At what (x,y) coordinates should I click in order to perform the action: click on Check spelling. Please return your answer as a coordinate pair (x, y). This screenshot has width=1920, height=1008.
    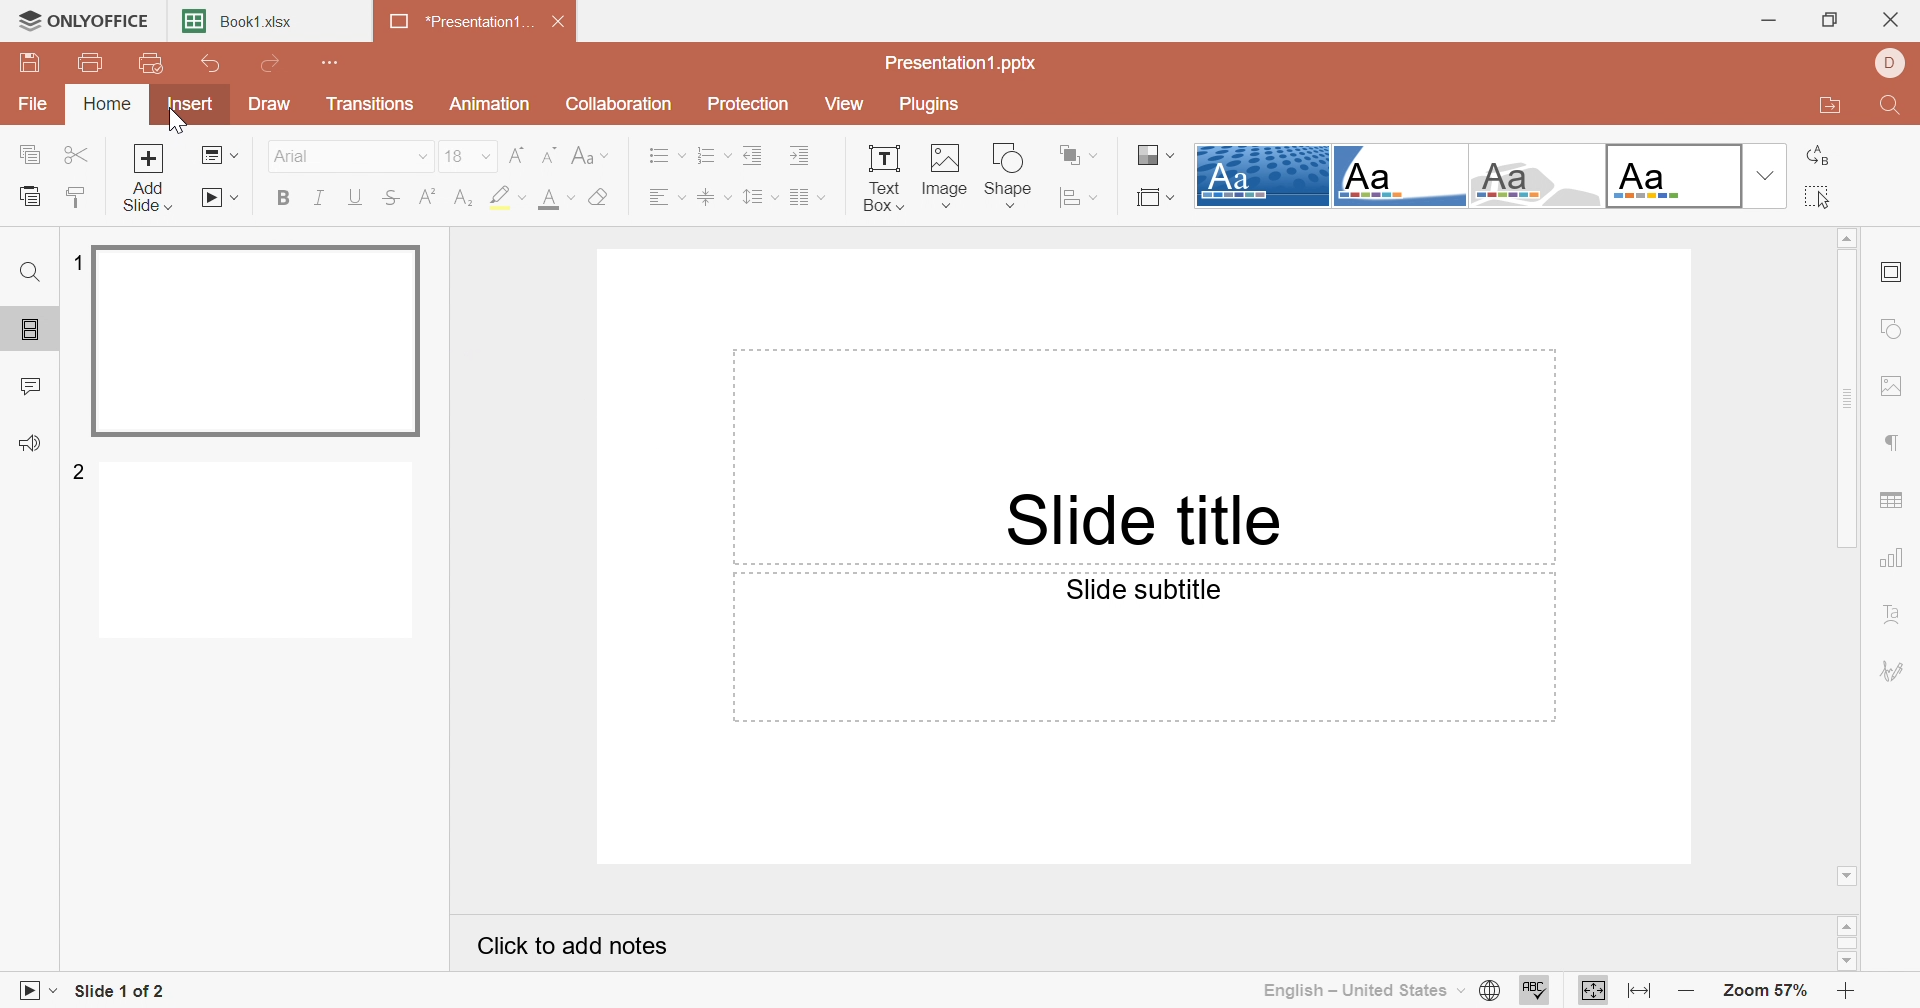
    Looking at the image, I should click on (1534, 993).